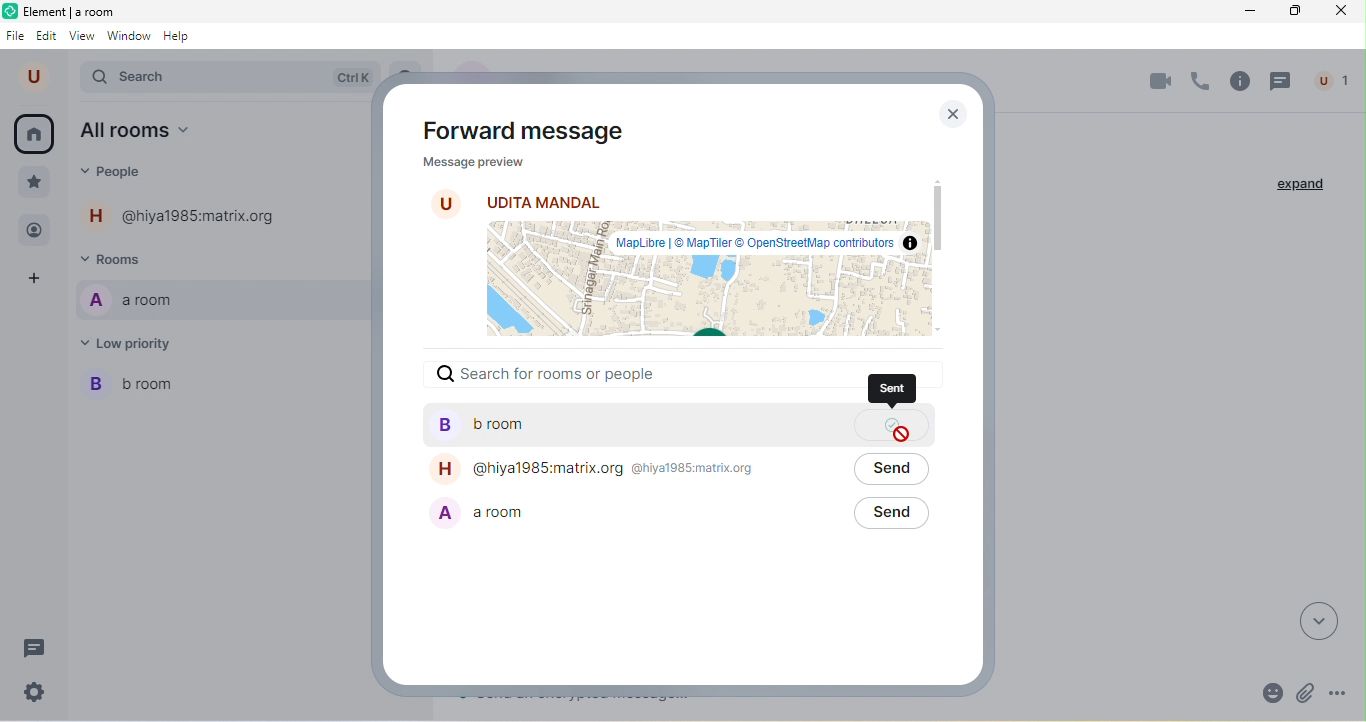 The width and height of the screenshot is (1366, 722). I want to click on home, so click(36, 135).